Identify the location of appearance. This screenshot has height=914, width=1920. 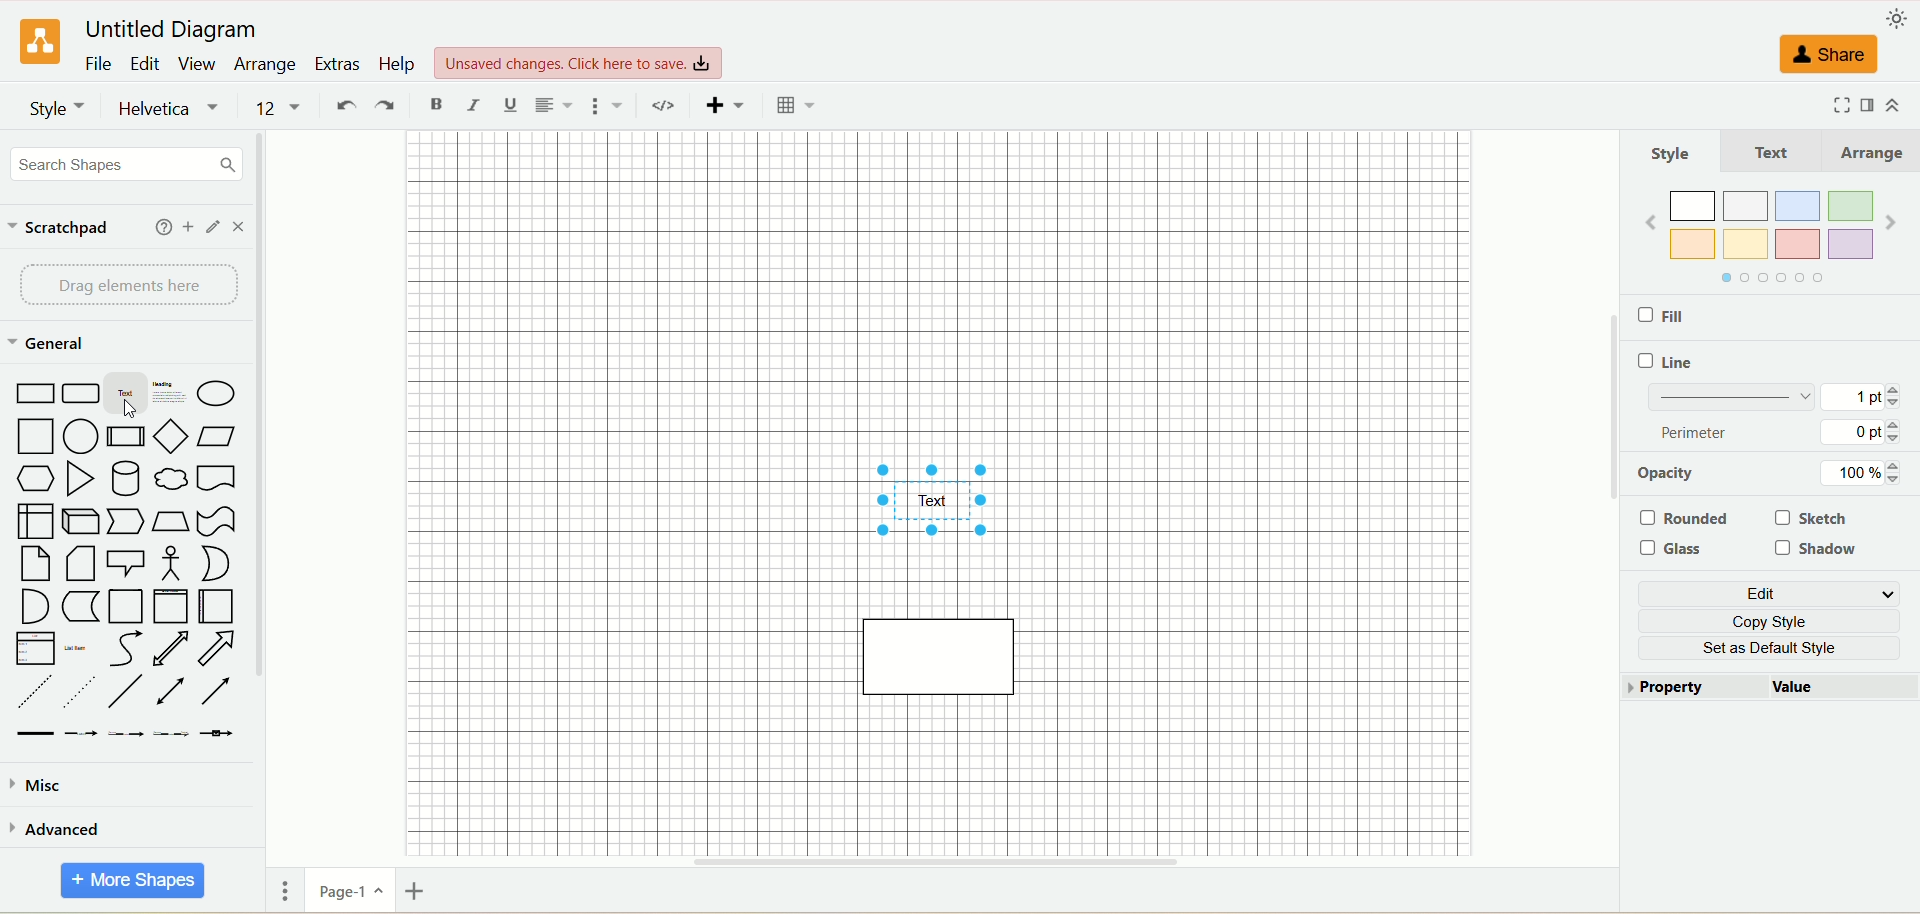
(1900, 18).